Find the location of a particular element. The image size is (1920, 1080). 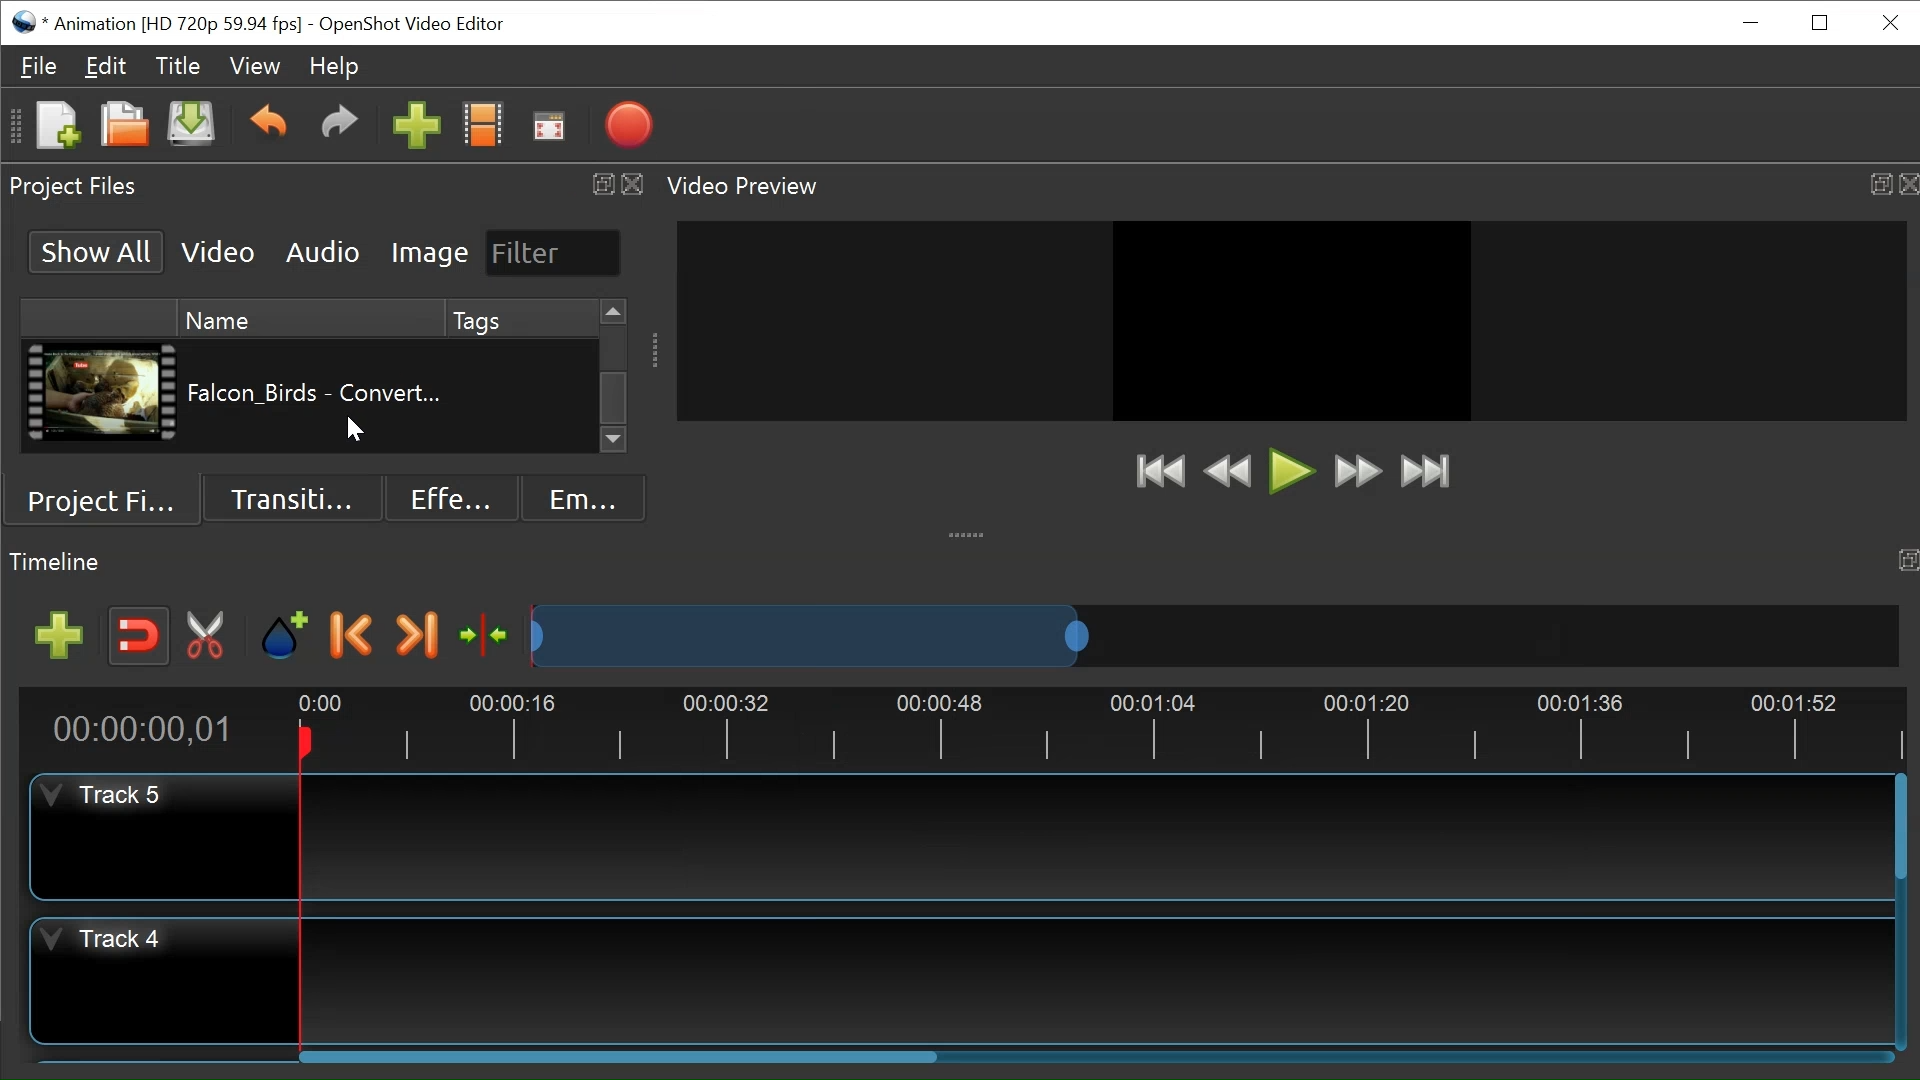

Choose Files is located at coordinates (484, 126).